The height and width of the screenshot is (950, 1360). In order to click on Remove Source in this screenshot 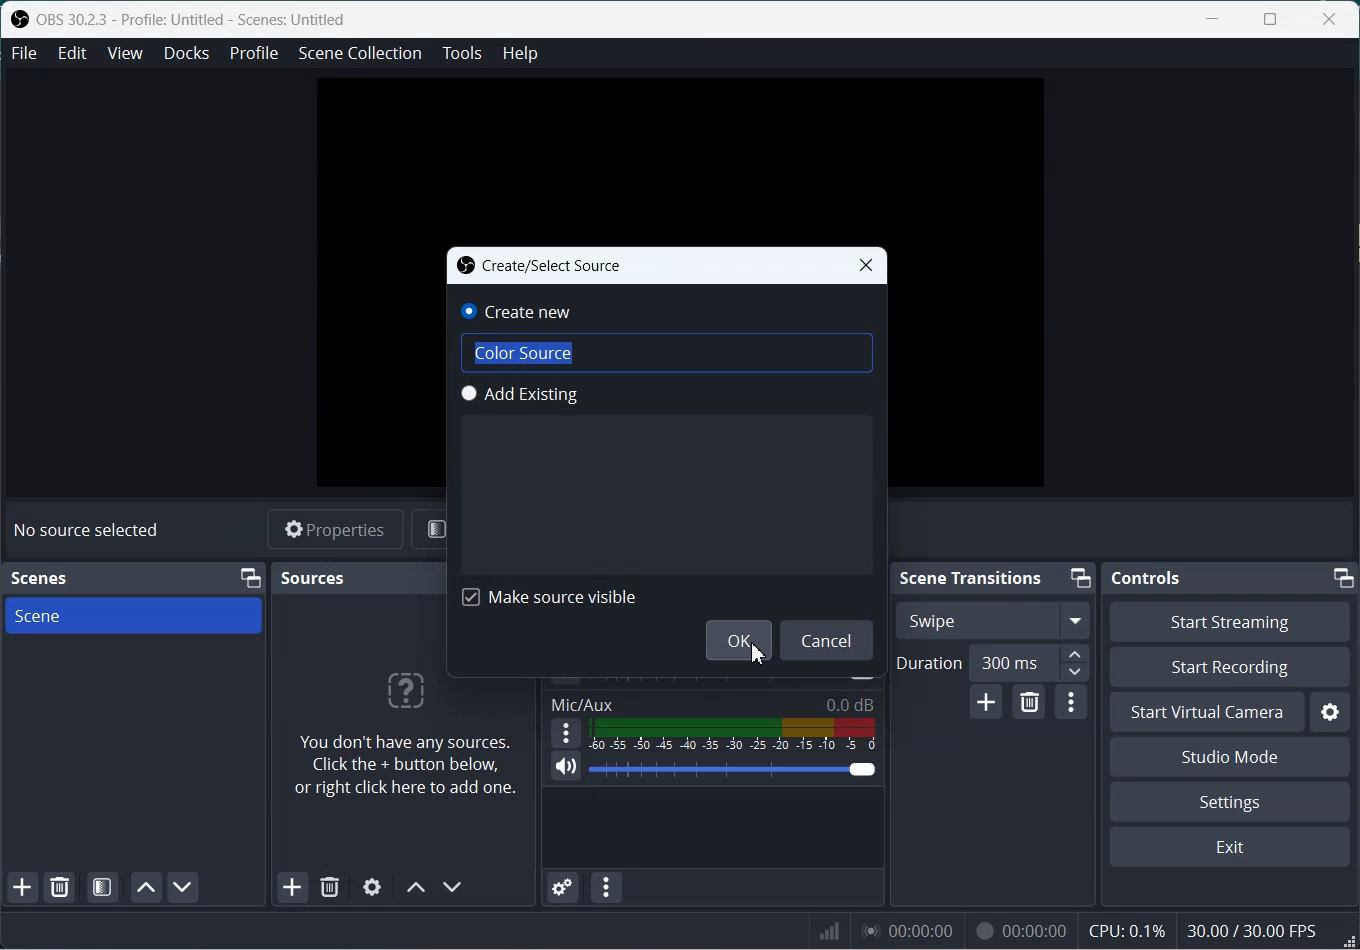, I will do `click(332, 887)`.